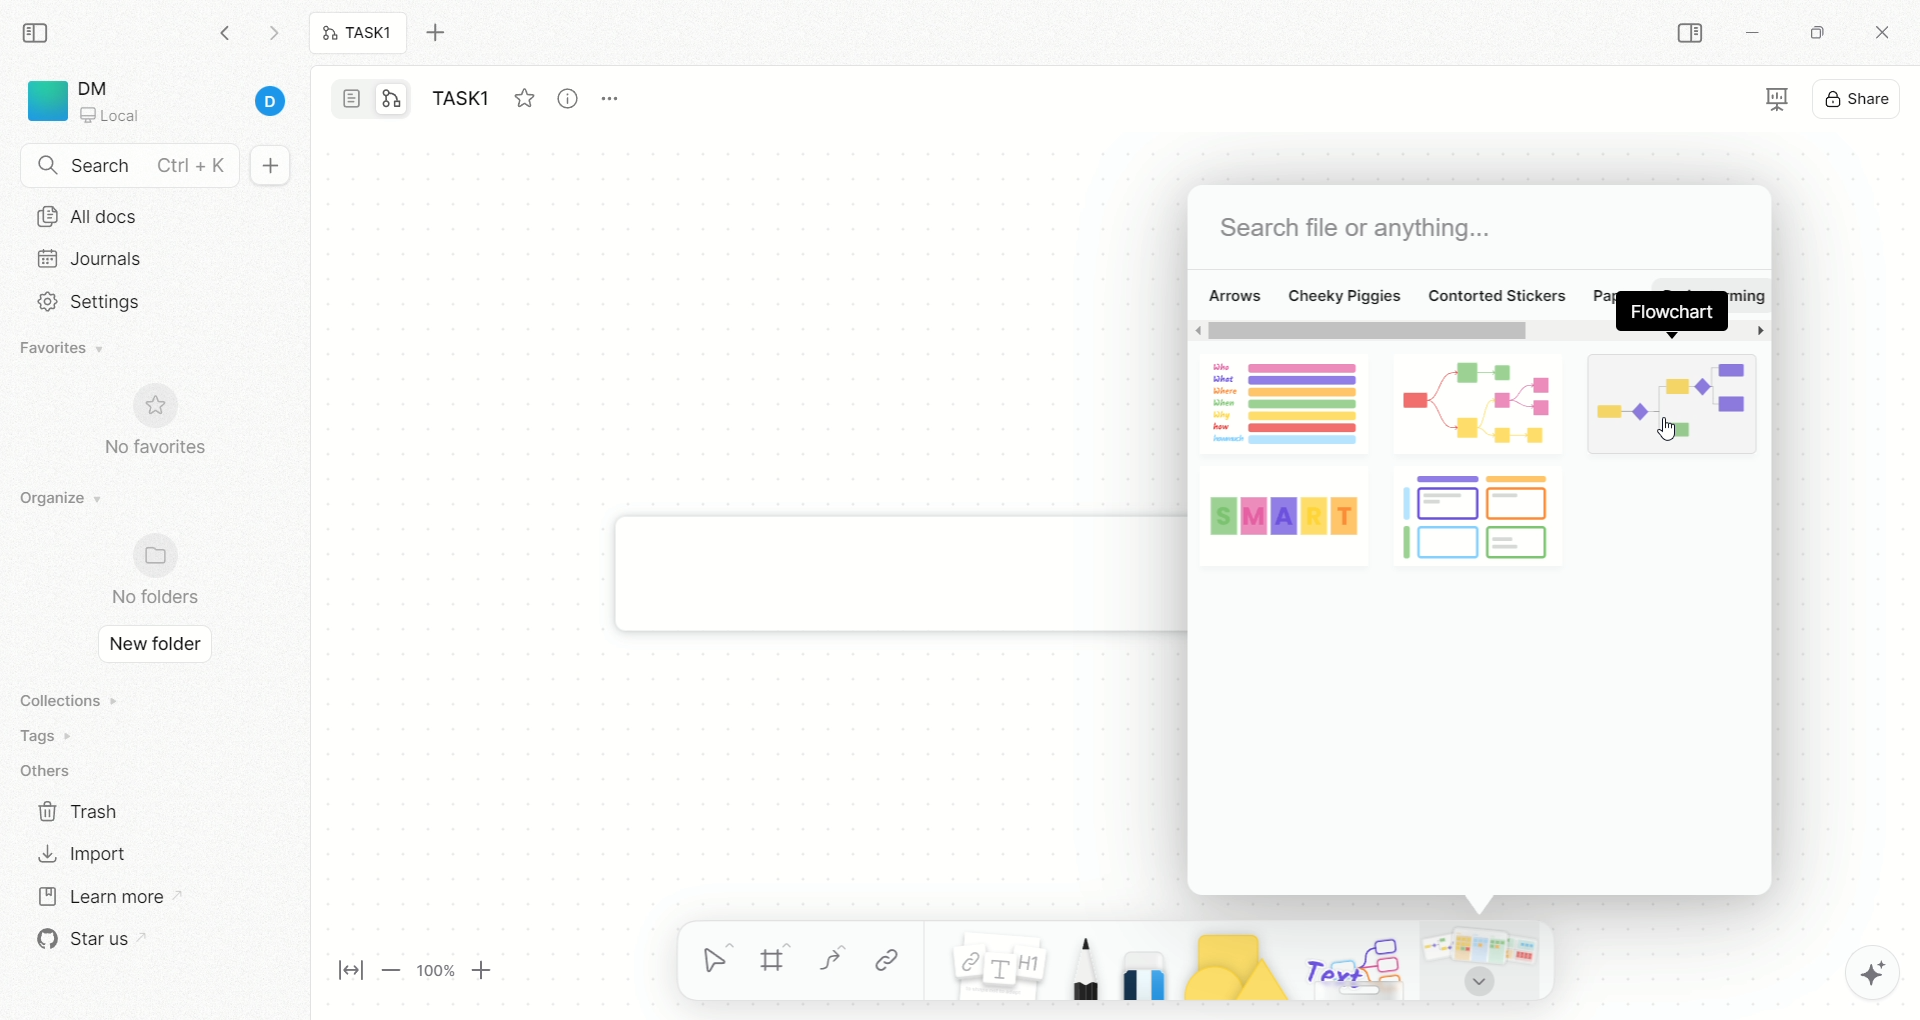 This screenshot has width=1920, height=1020. Describe the element at coordinates (1477, 456) in the screenshot. I see `flowcharts` at that location.